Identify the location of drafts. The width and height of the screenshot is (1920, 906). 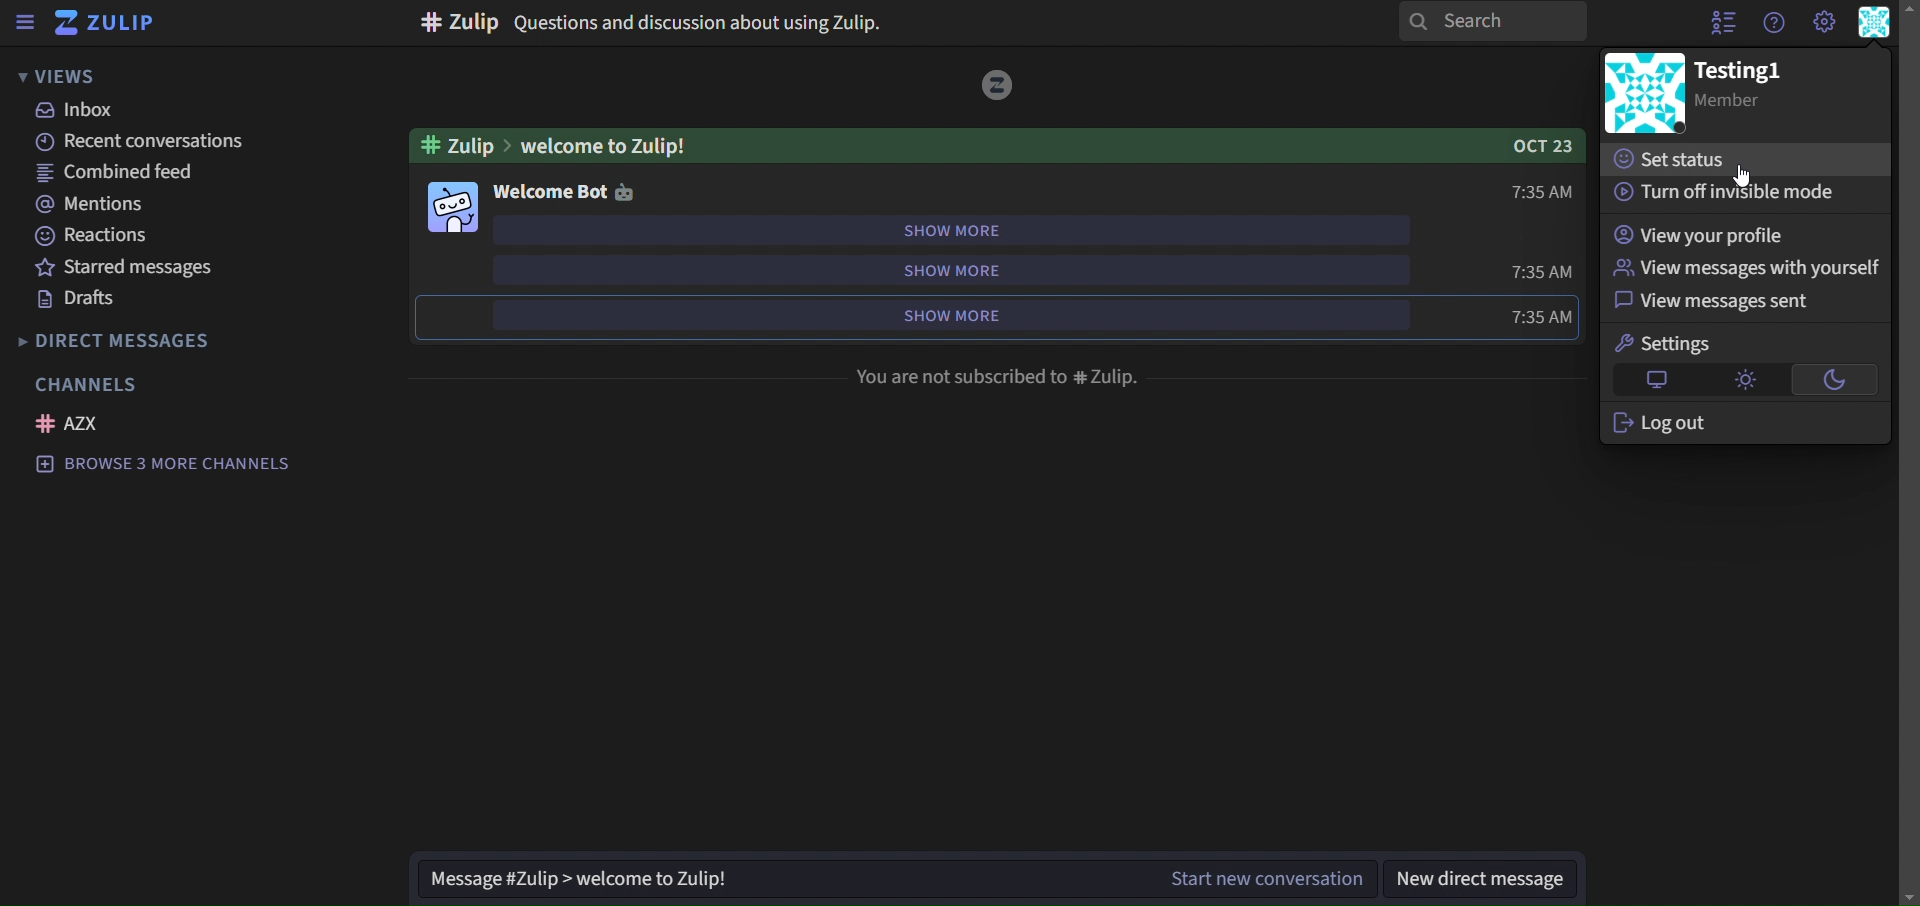
(82, 301).